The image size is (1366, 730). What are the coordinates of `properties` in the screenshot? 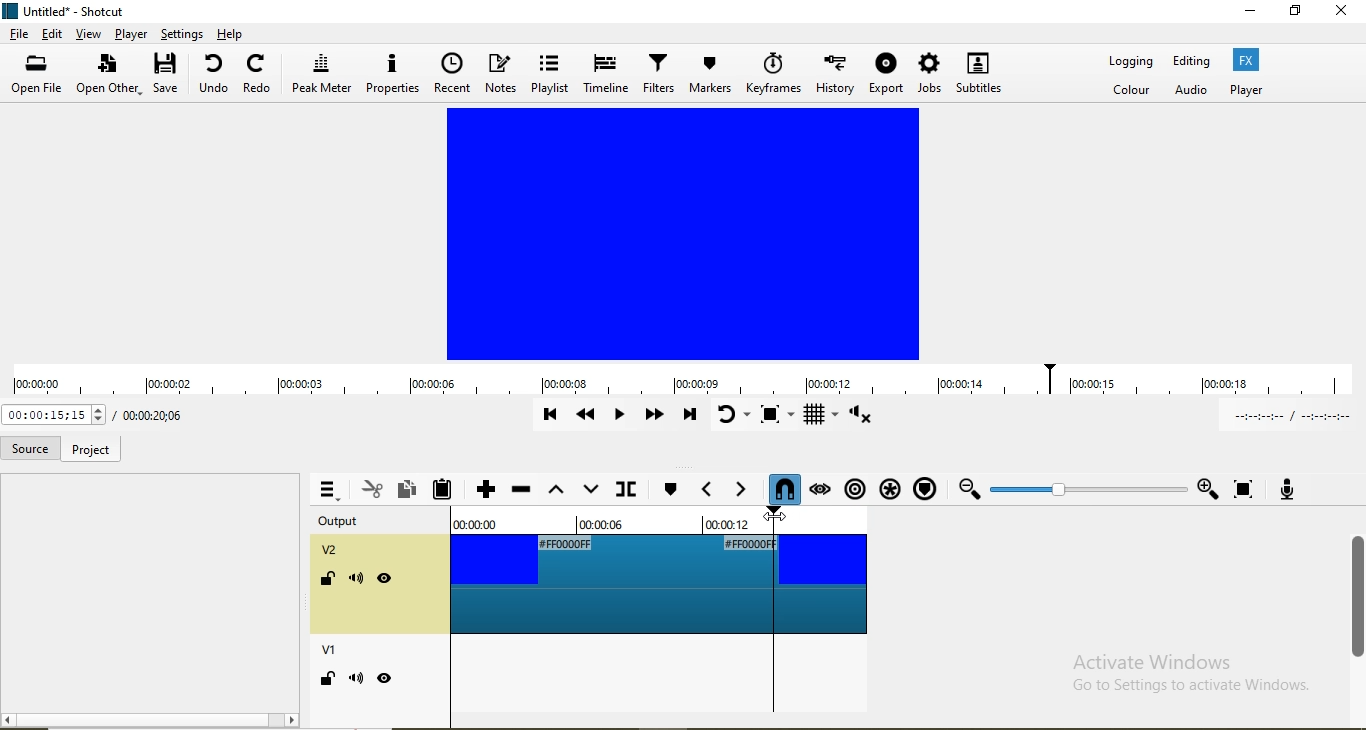 It's located at (392, 74).